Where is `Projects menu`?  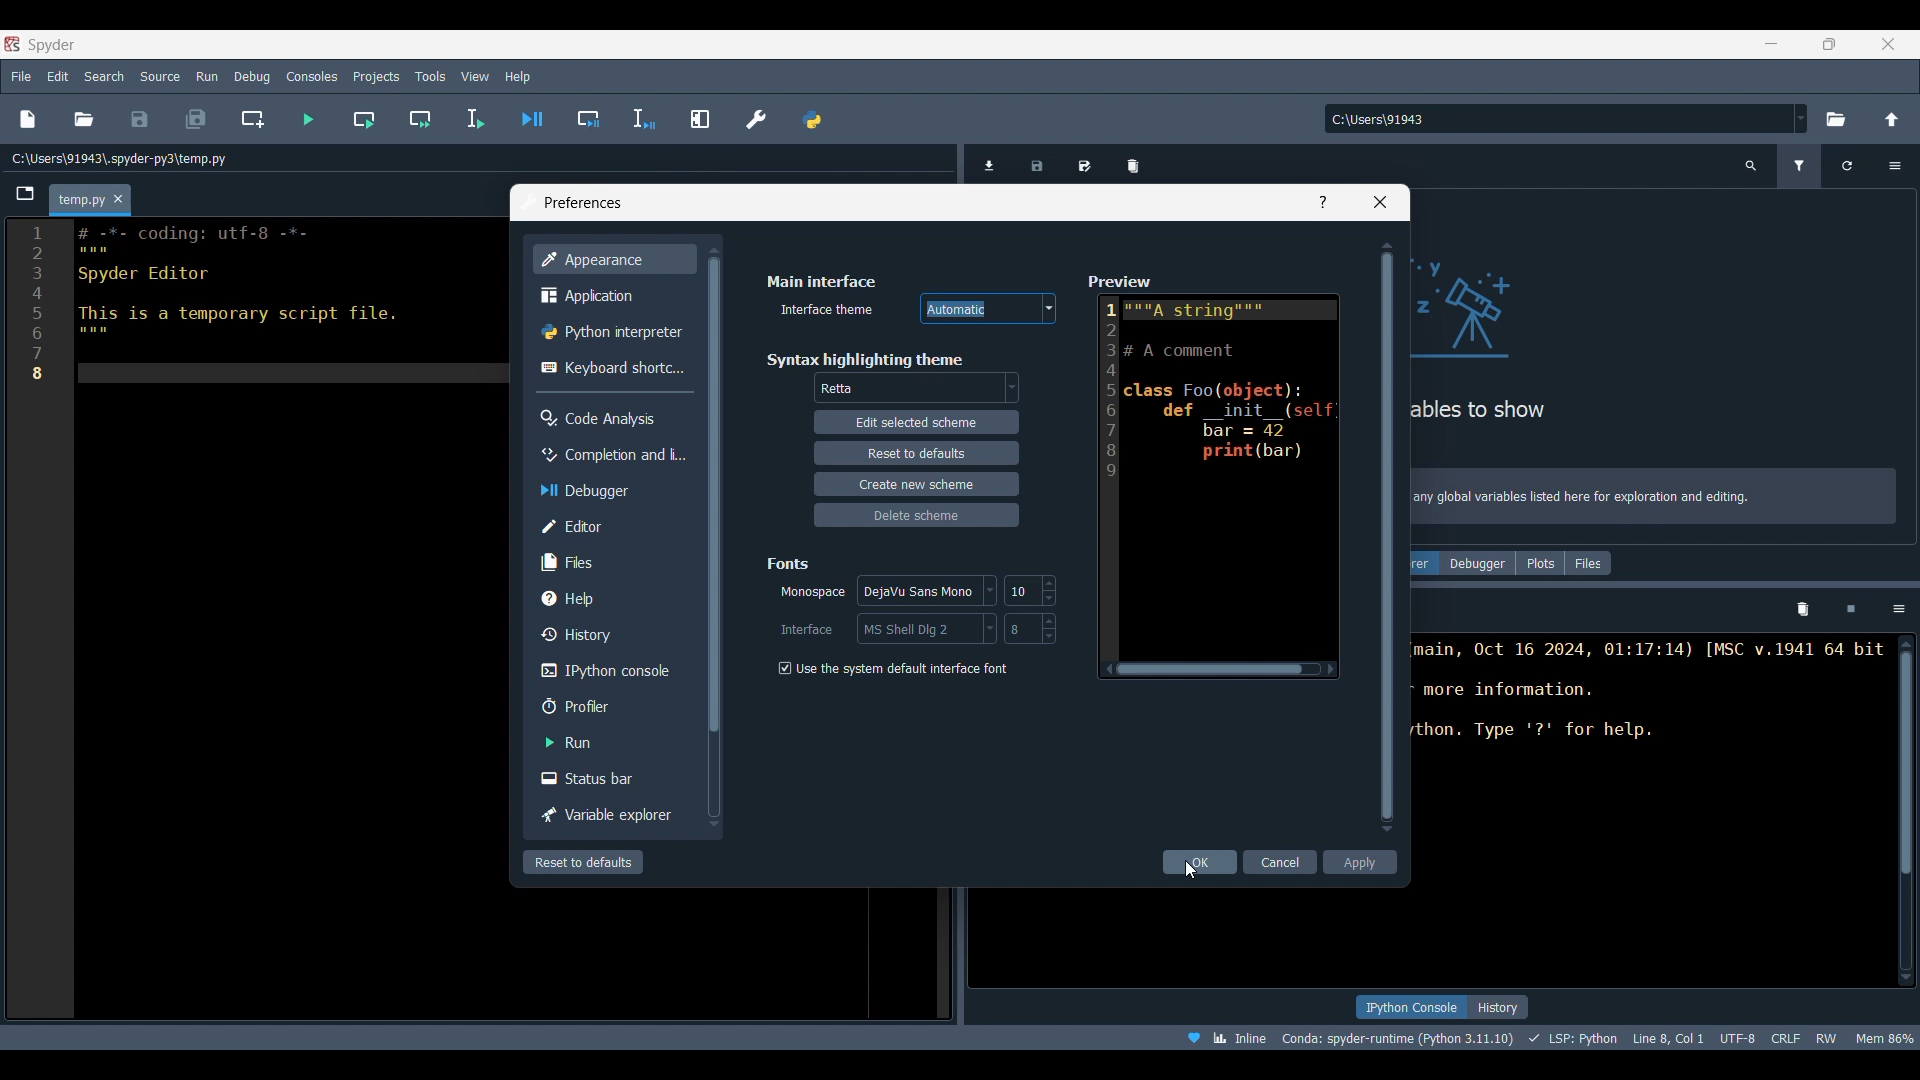 Projects menu is located at coordinates (375, 75).